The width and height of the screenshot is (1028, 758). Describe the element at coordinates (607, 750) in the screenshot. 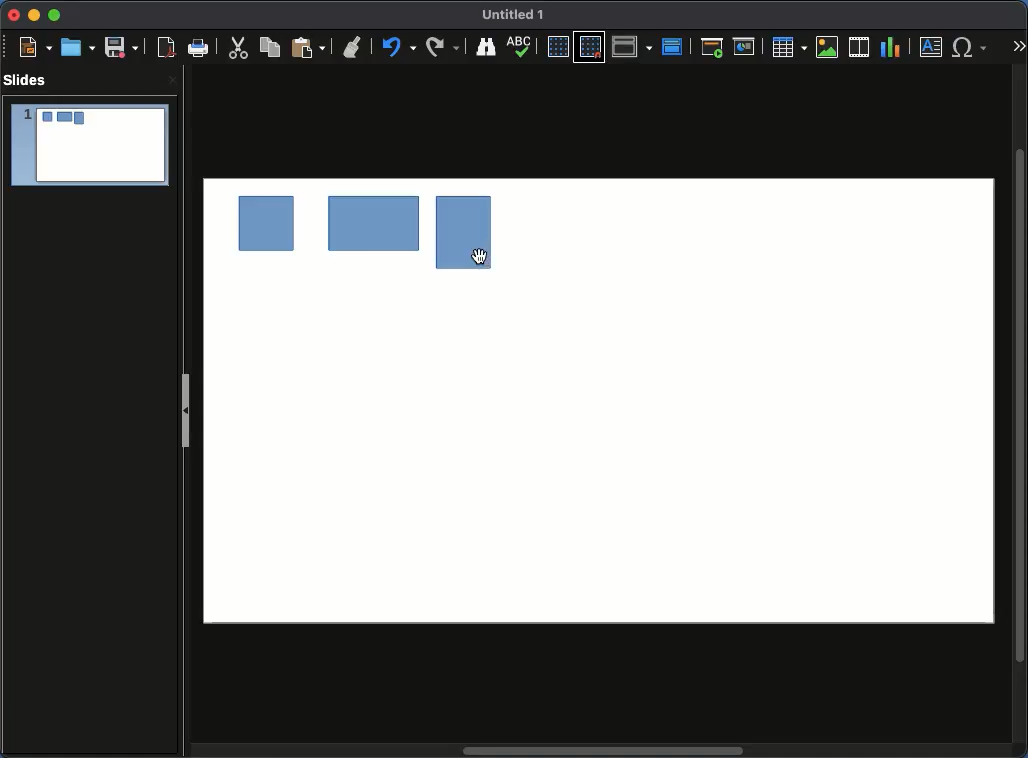

I see `Scroll bar` at that location.